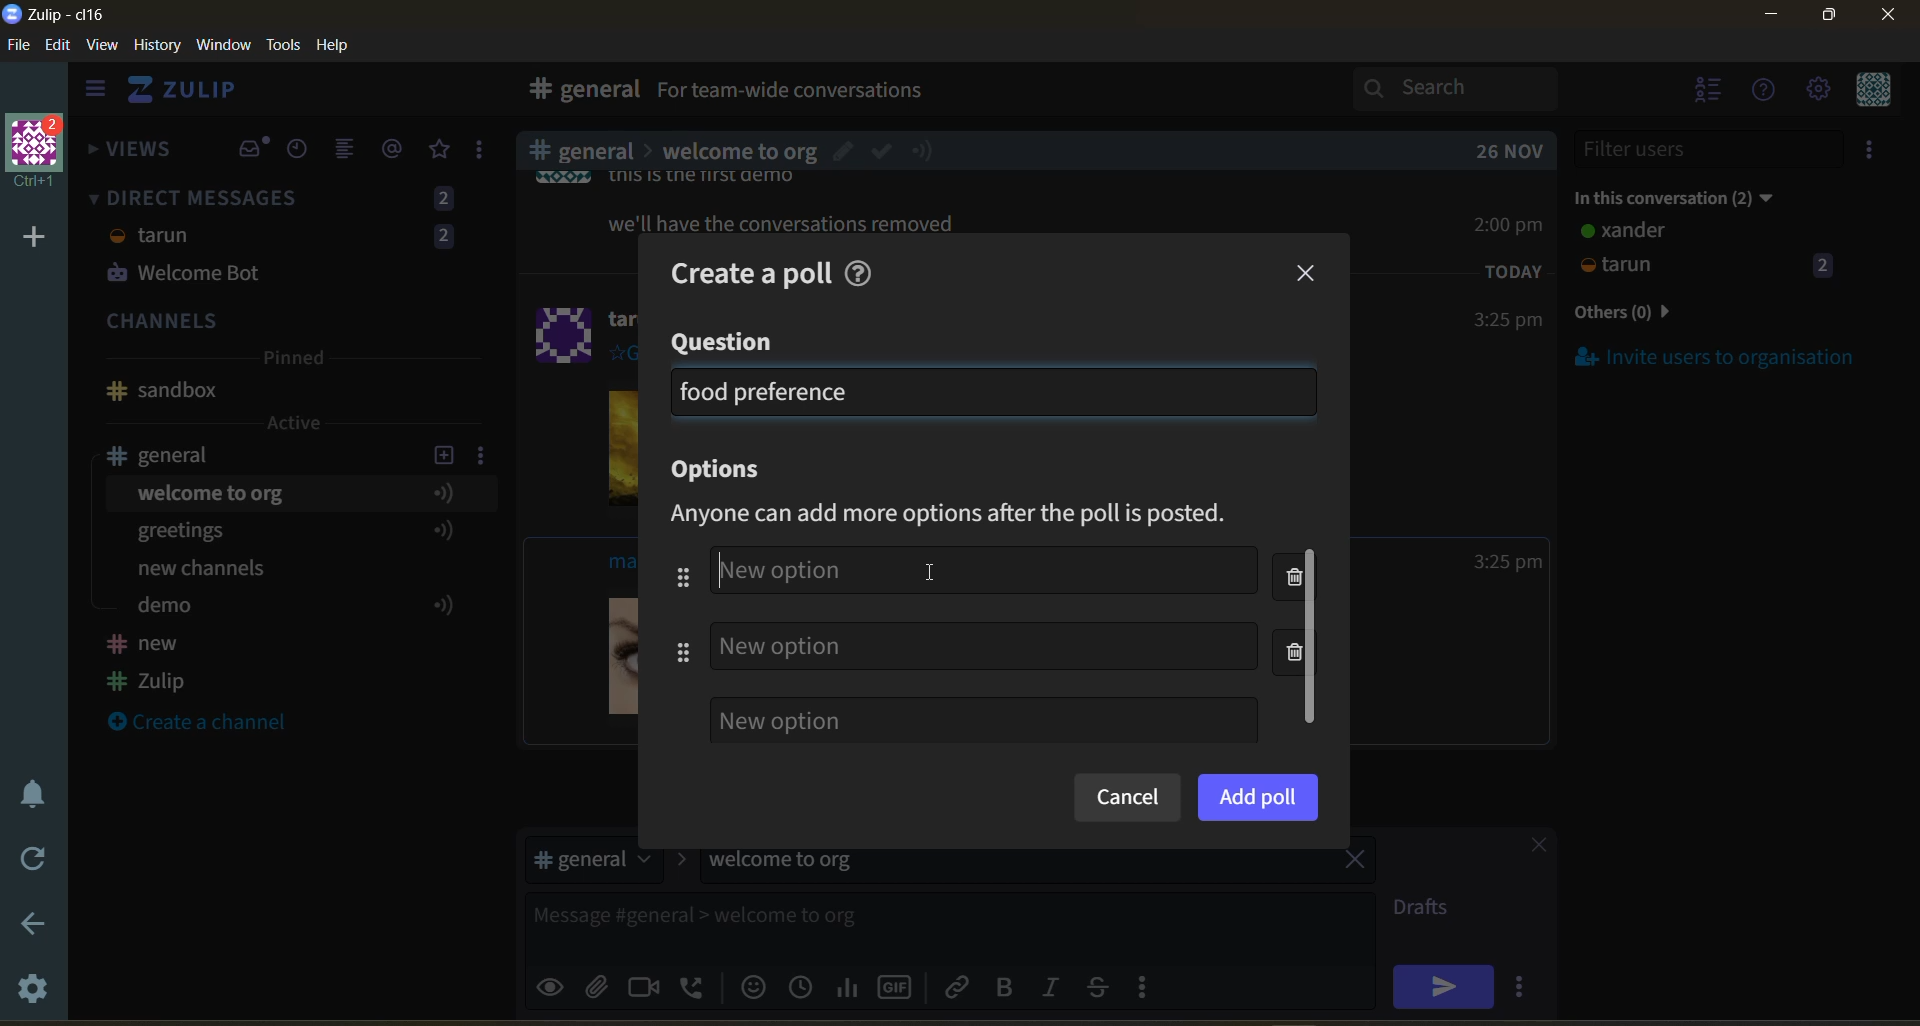 This screenshot has height=1026, width=1920. I want to click on channels, so click(289, 323).